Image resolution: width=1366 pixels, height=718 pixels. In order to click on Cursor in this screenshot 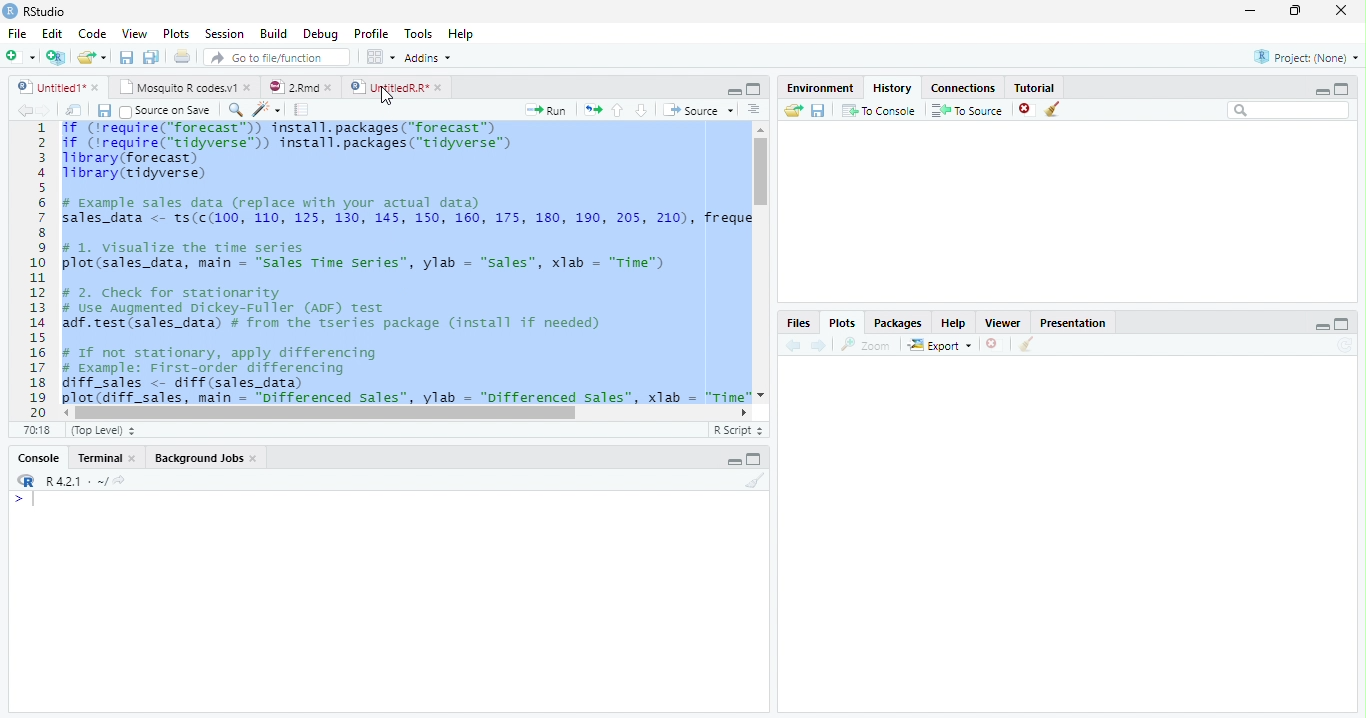, I will do `click(389, 94)`.